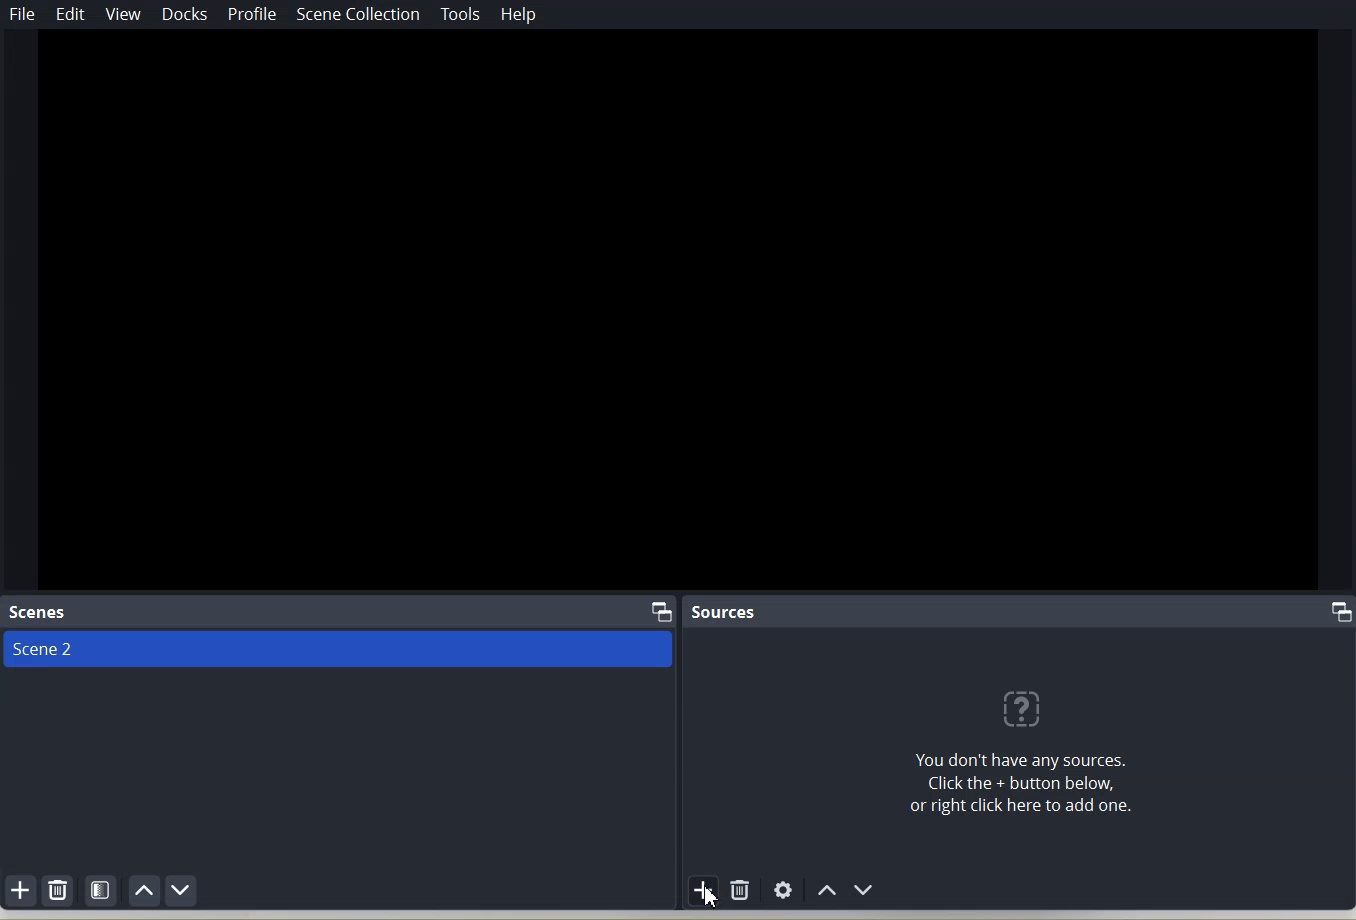 This screenshot has height=920, width=1356. What do you see at coordinates (72, 14) in the screenshot?
I see `Edit` at bounding box center [72, 14].